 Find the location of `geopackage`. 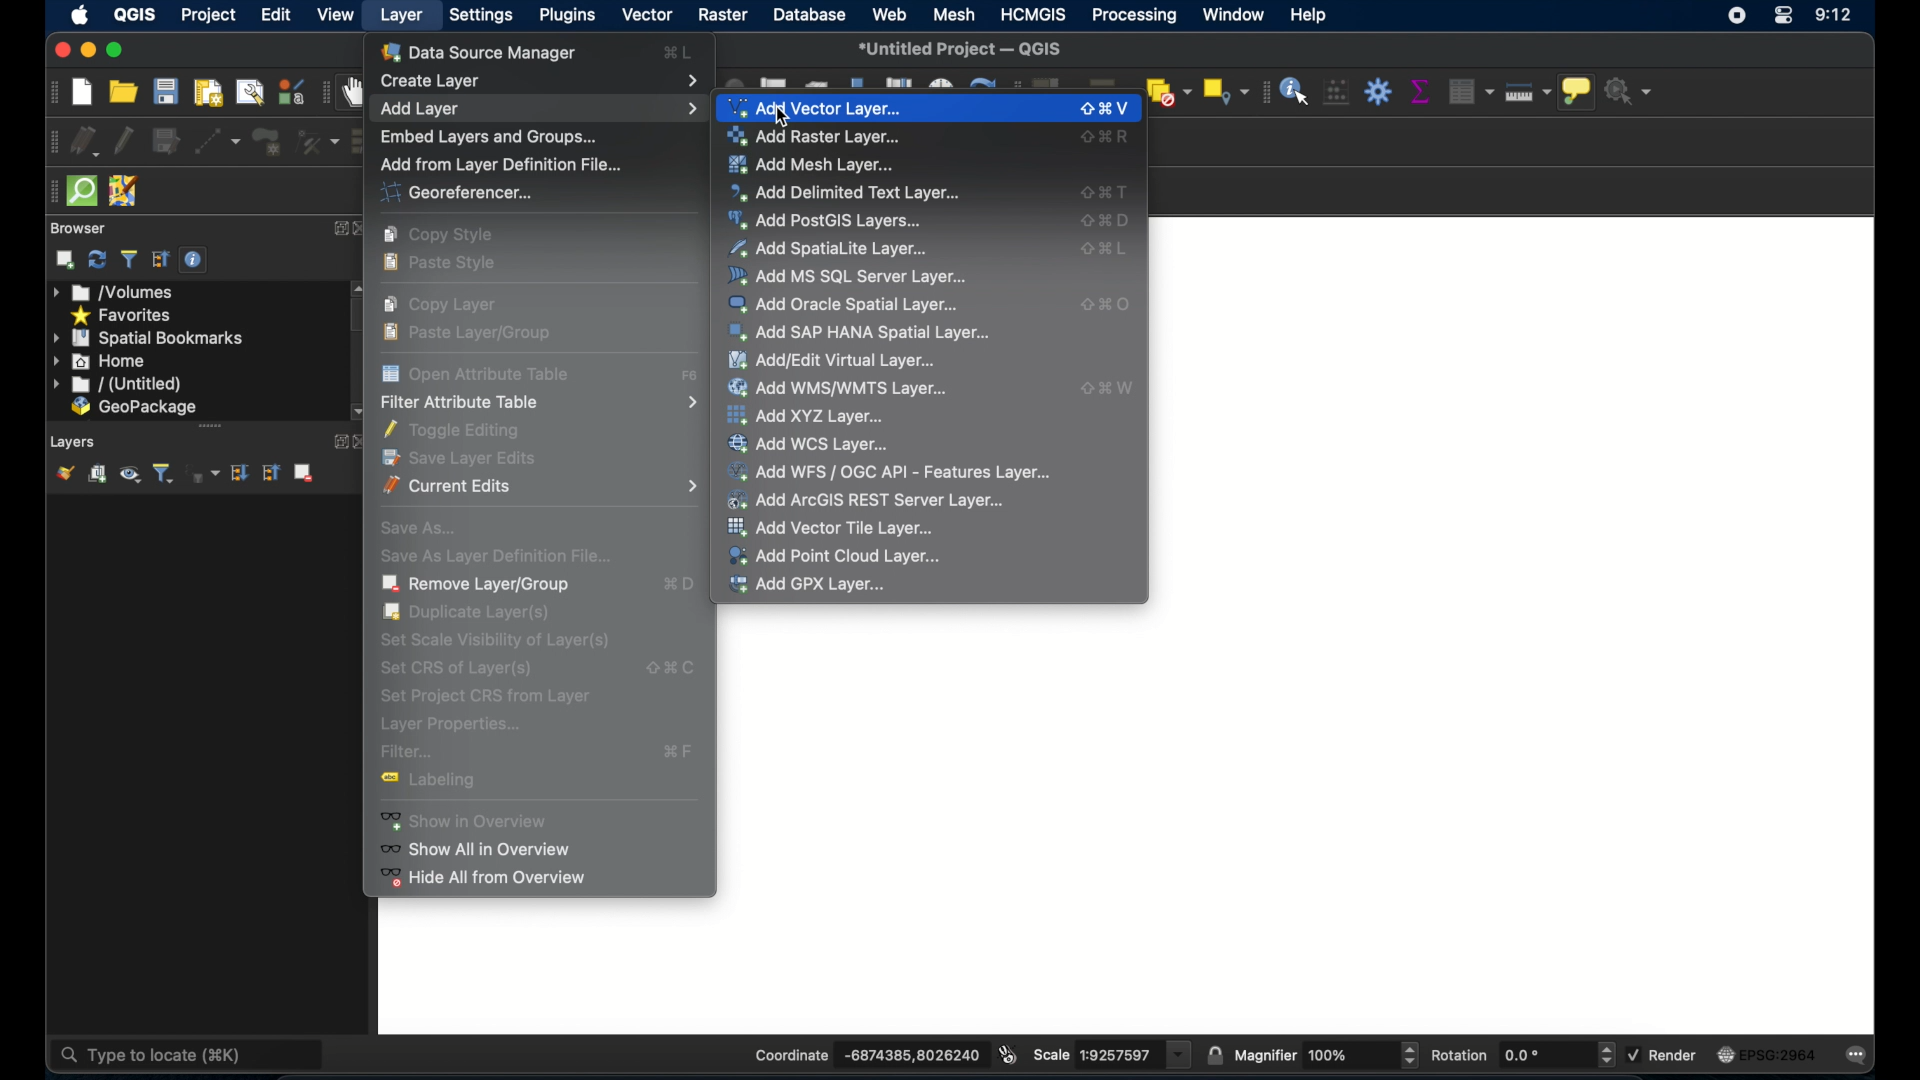

geopackage is located at coordinates (135, 408).